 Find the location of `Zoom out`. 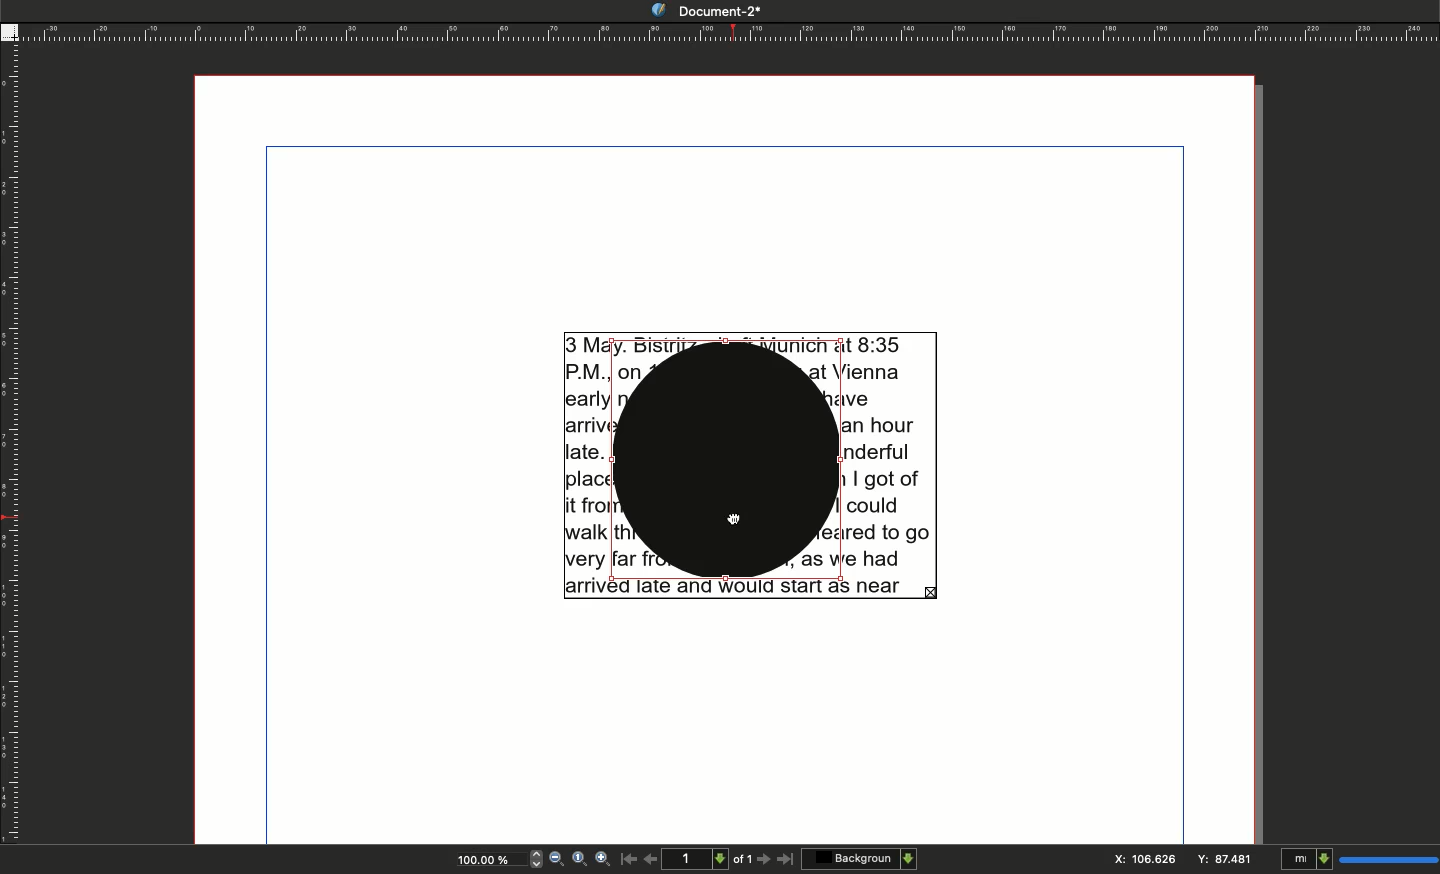

Zoom out is located at coordinates (557, 858).